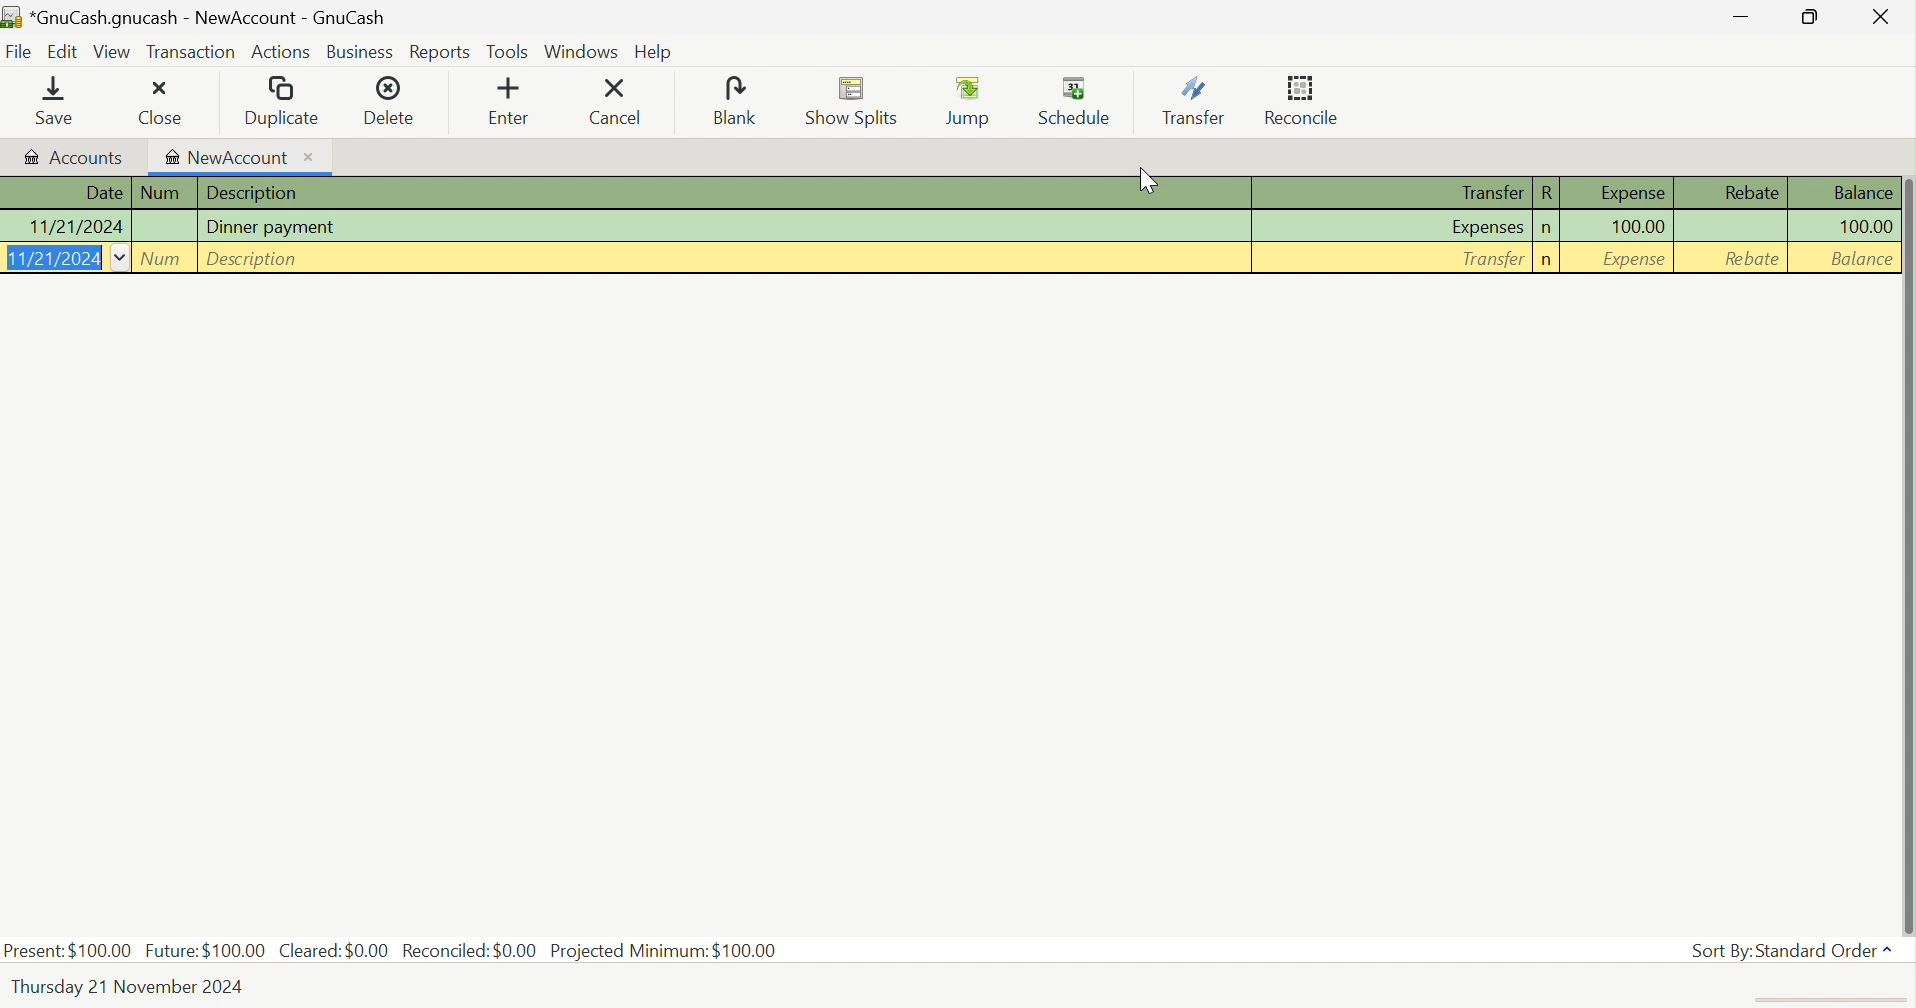 The height and width of the screenshot is (1008, 1916). What do you see at coordinates (853, 102) in the screenshot?
I see `Show Splits` at bounding box center [853, 102].